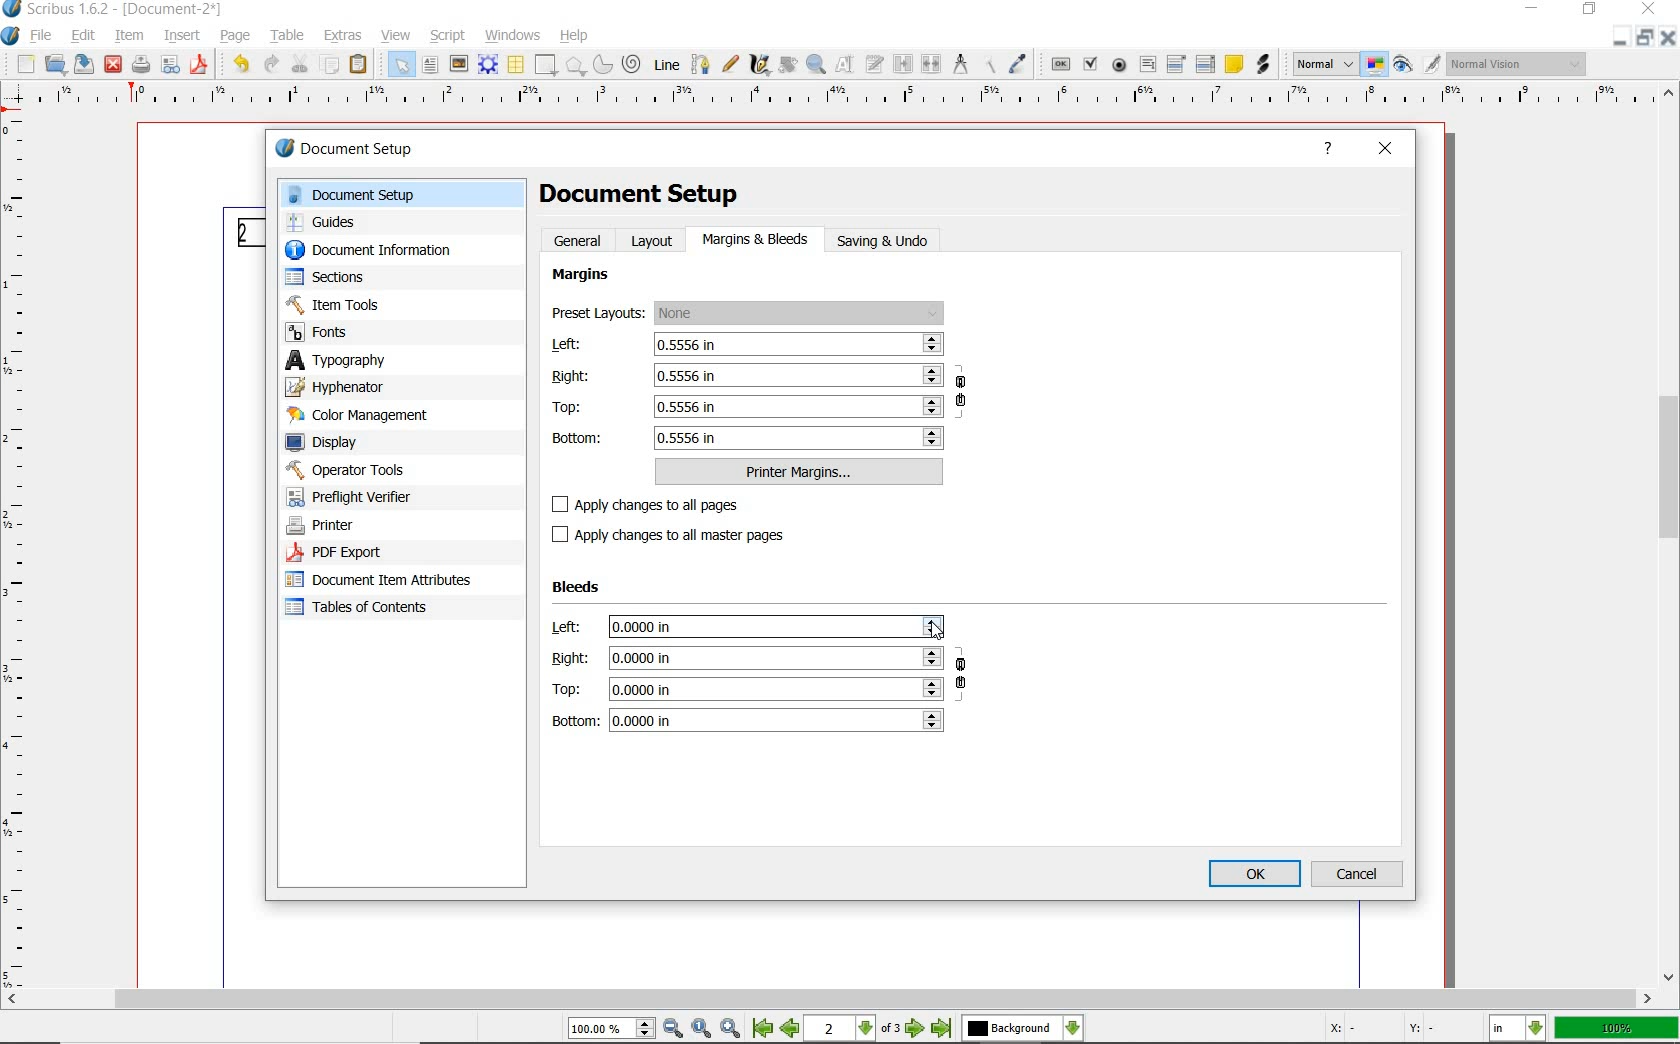 The height and width of the screenshot is (1044, 1680). What do you see at coordinates (631, 63) in the screenshot?
I see `spiral` at bounding box center [631, 63].